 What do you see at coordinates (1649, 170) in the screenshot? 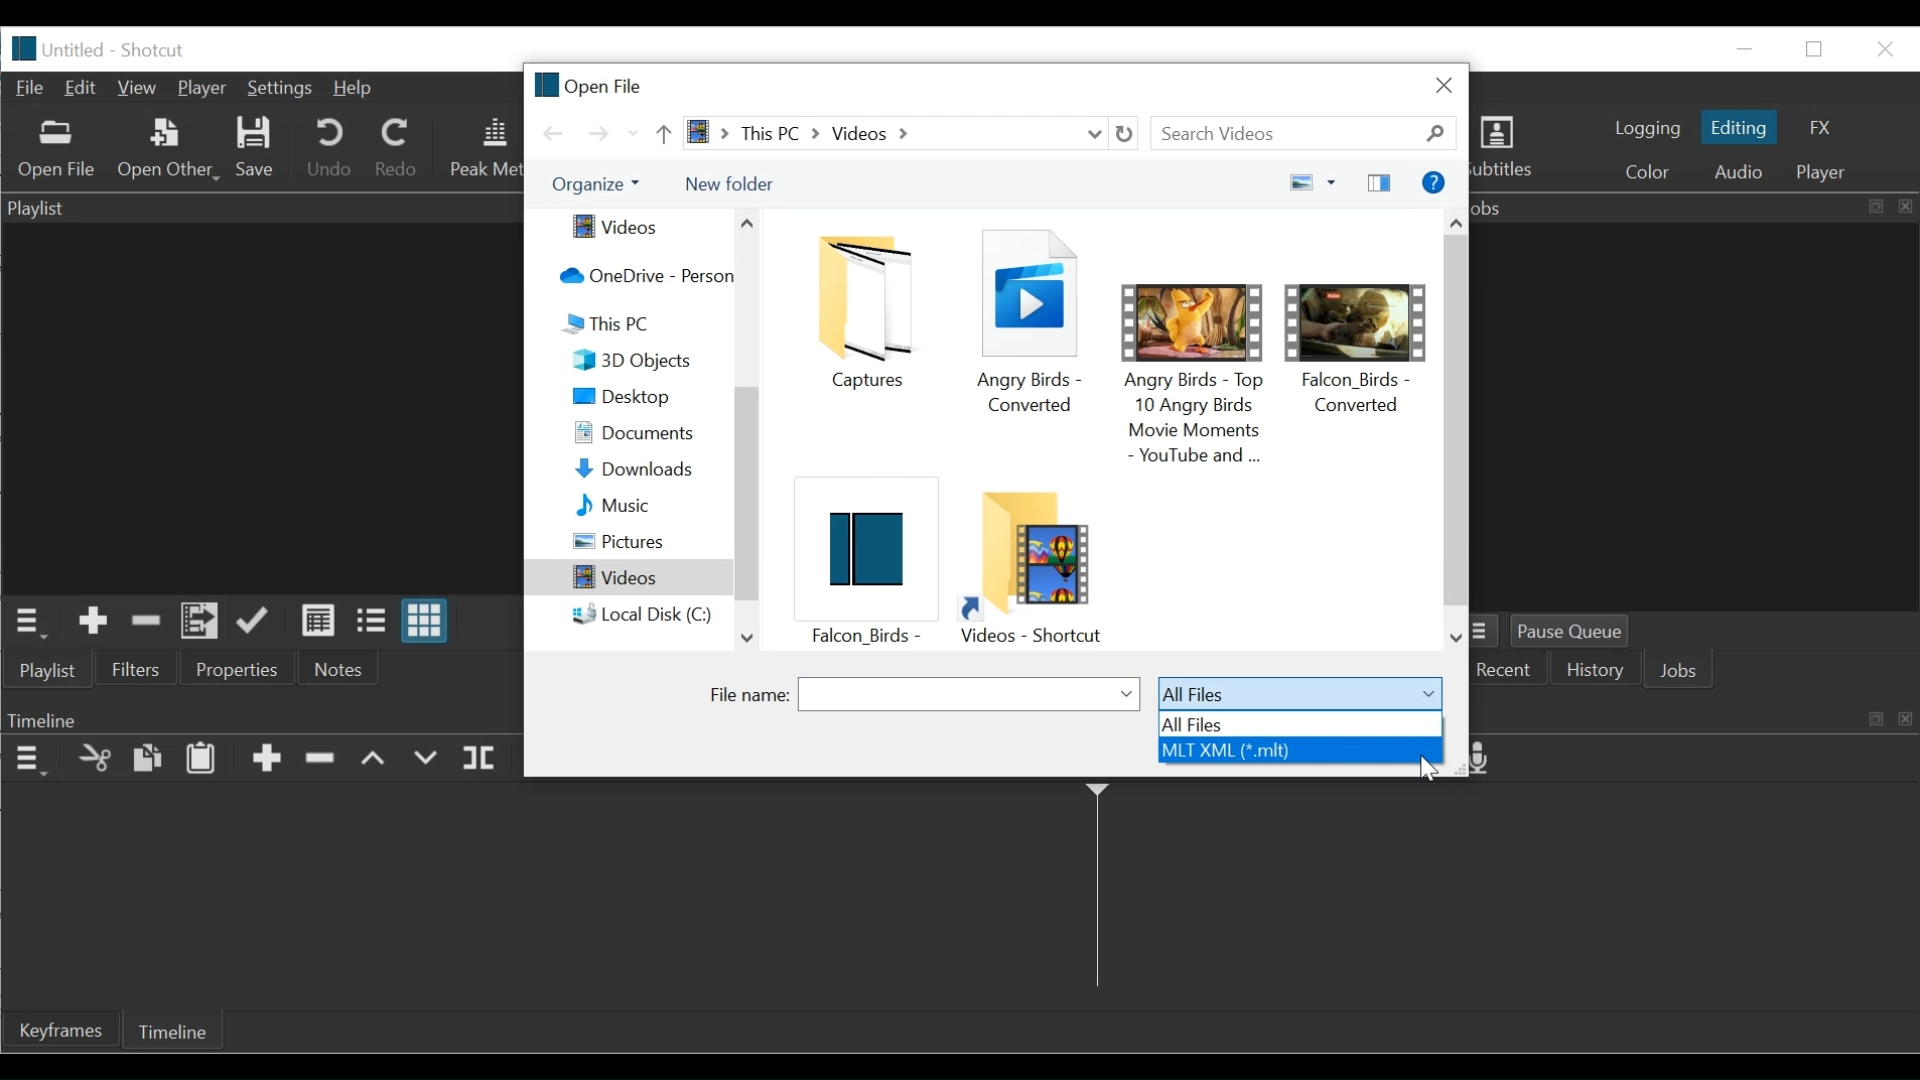
I see `Colr` at bounding box center [1649, 170].